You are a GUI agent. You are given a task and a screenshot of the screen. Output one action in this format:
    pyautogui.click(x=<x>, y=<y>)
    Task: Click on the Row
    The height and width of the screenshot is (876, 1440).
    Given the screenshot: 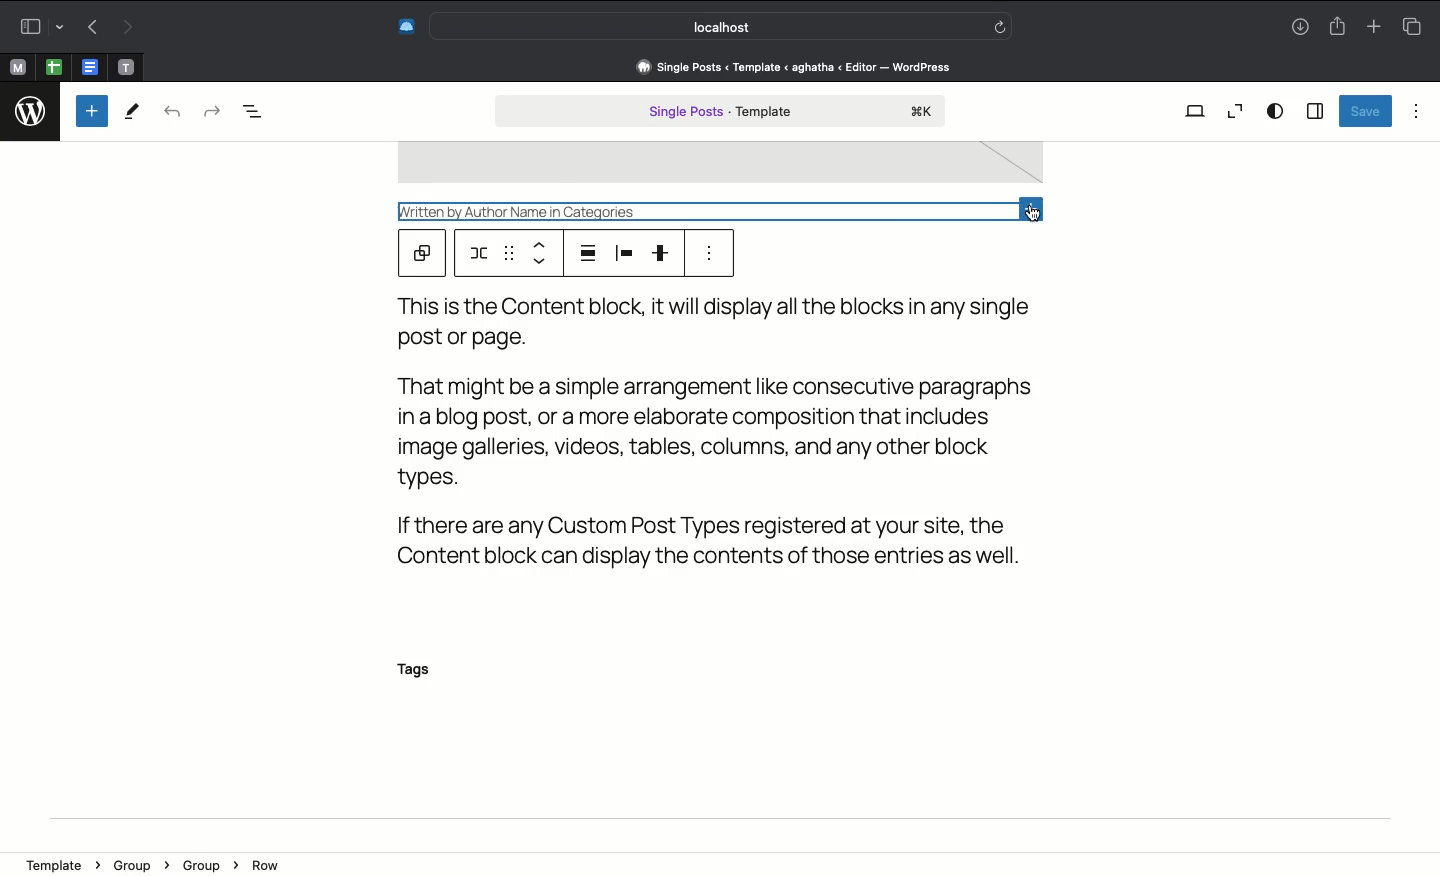 What is the action you would take?
    pyautogui.click(x=267, y=865)
    